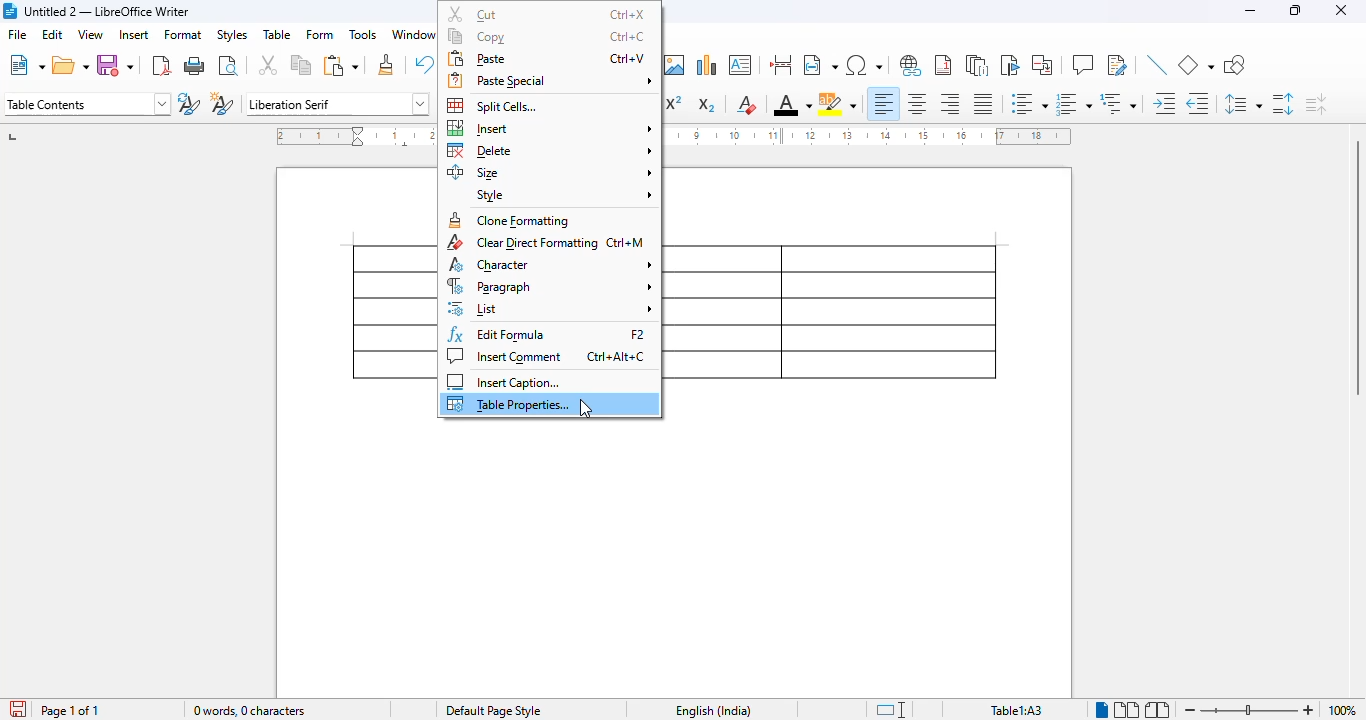 This screenshot has height=720, width=1366. Describe the element at coordinates (1354, 265) in the screenshot. I see `vertical scroll bar` at that location.